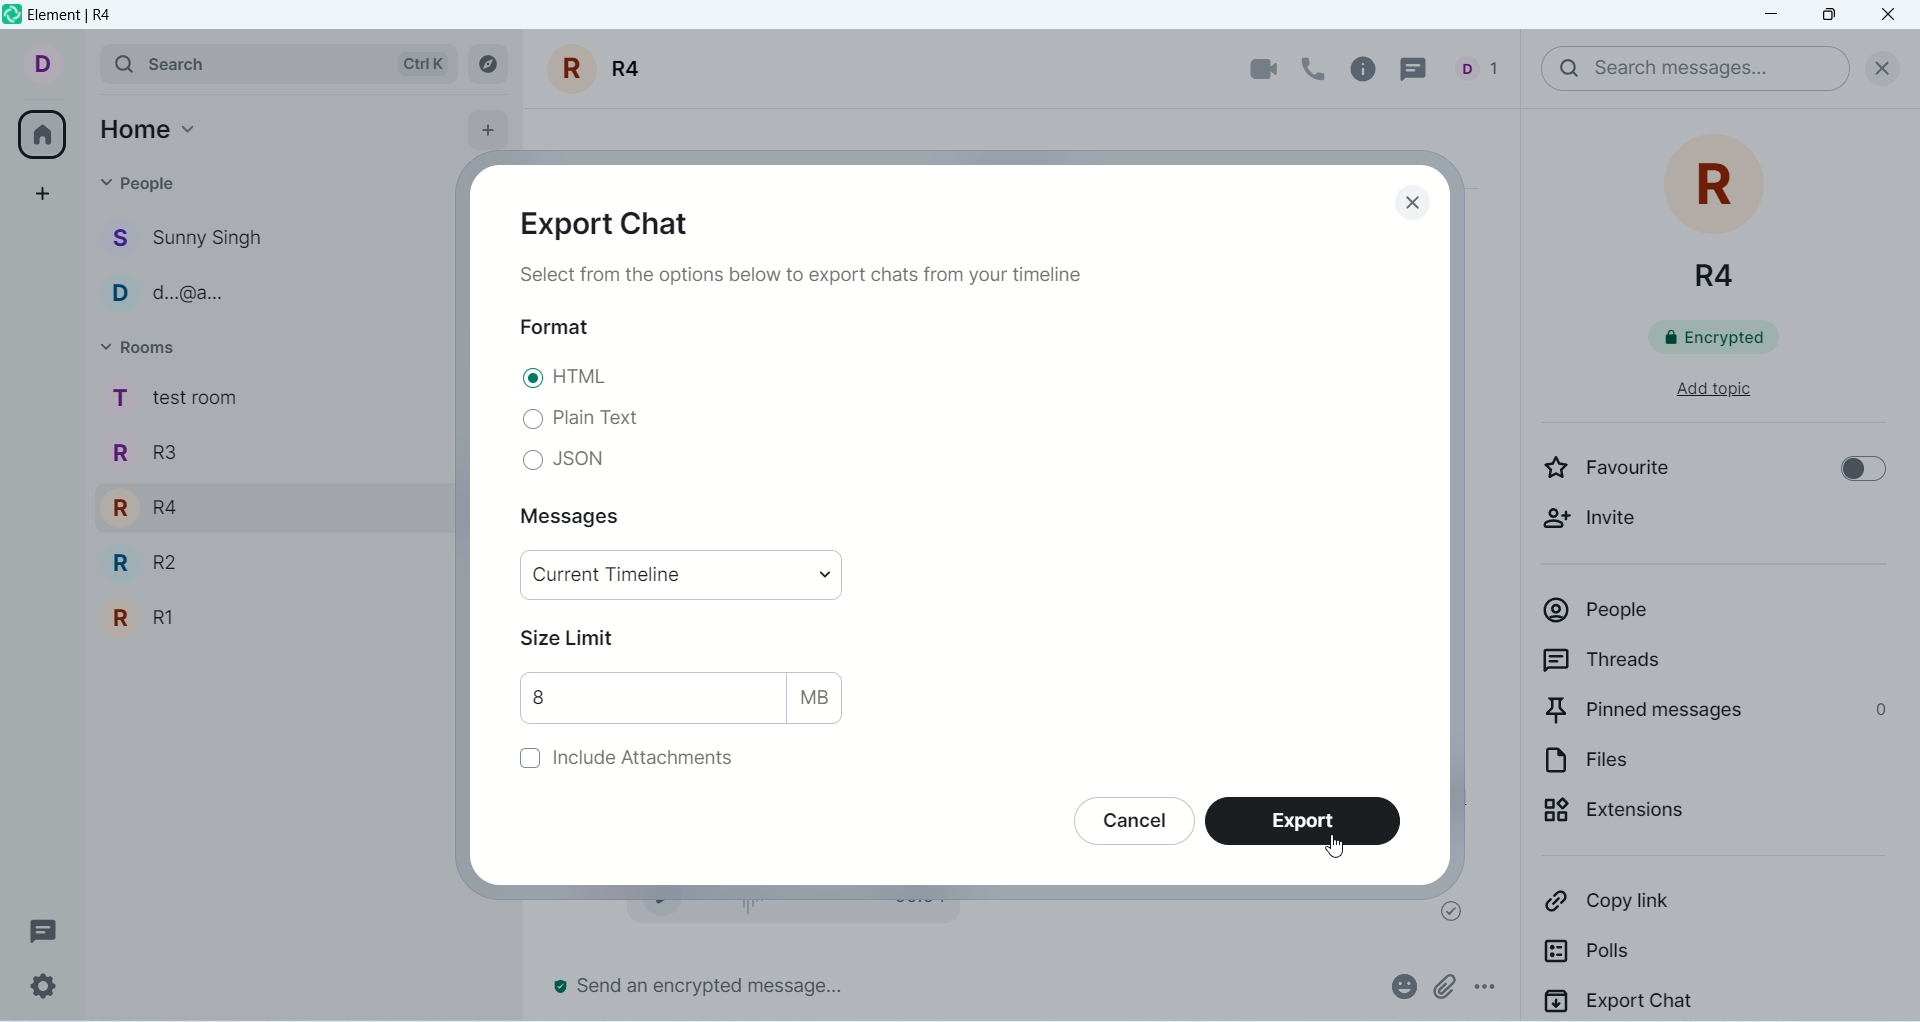 The width and height of the screenshot is (1920, 1022). What do you see at coordinates (190, 267) in the screenshot?
I see `people` at bounding box center [190, 267].